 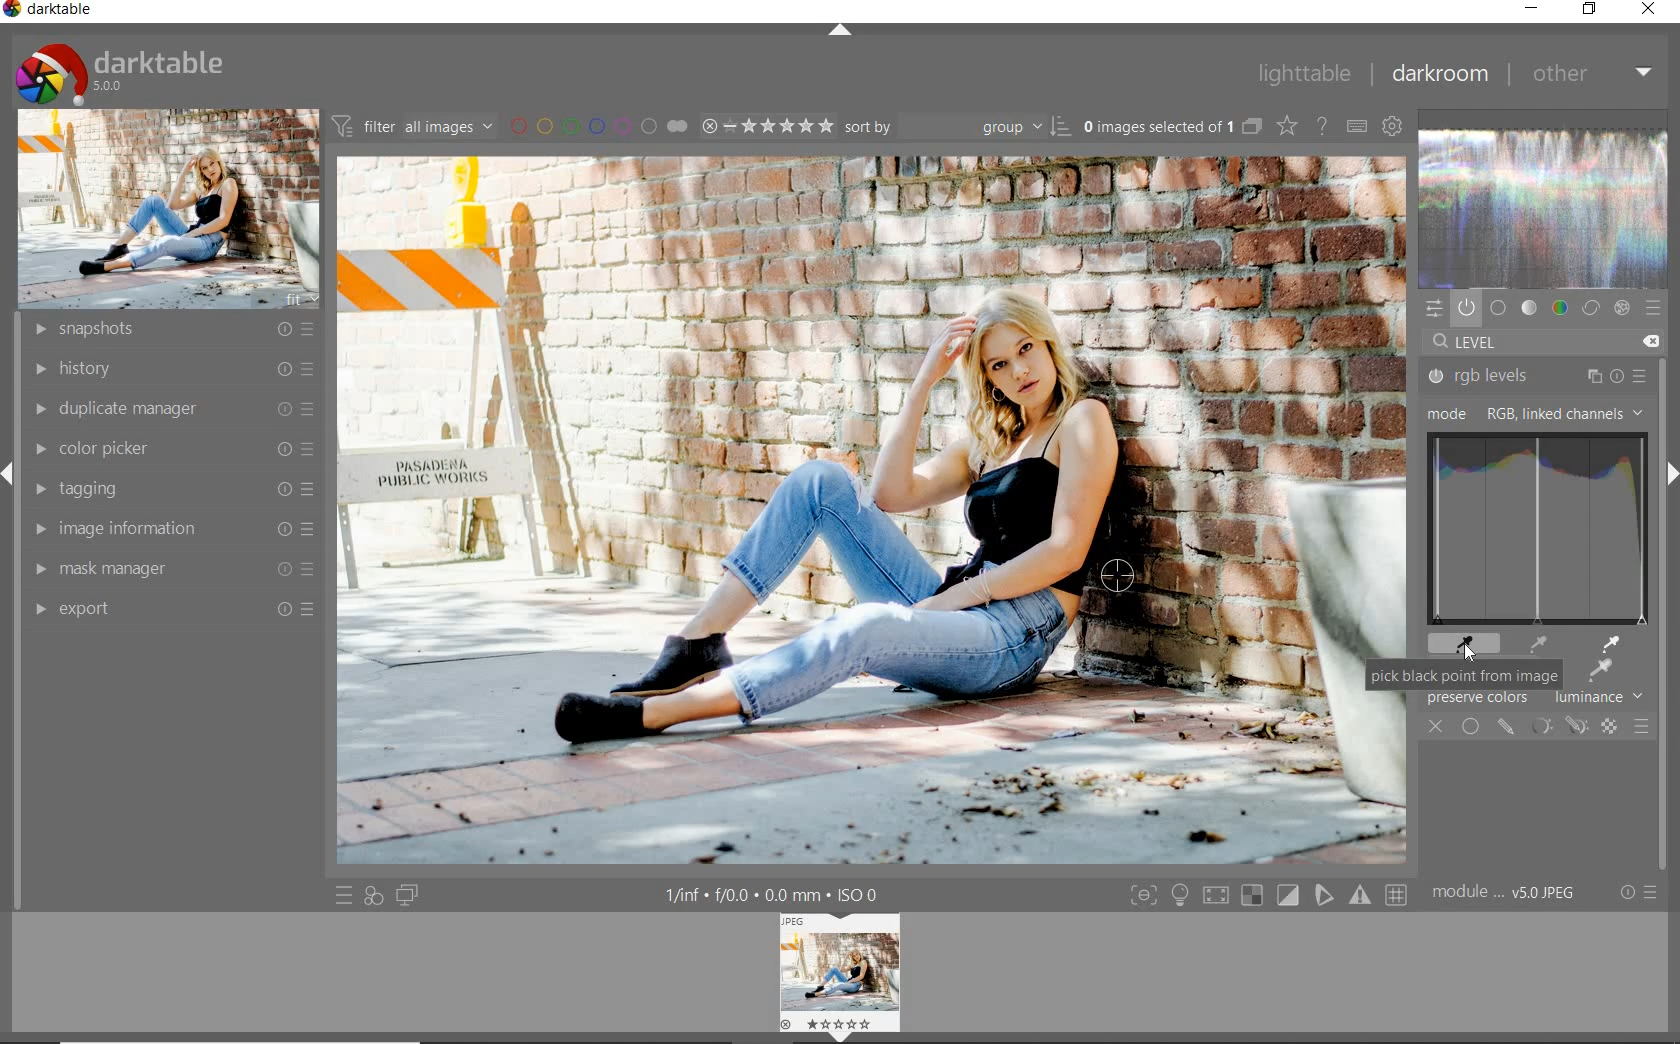 What do you see at coordinates (345, 896) in the screenshot?
I see `quick access to presets` at bounding box center [345, 896].